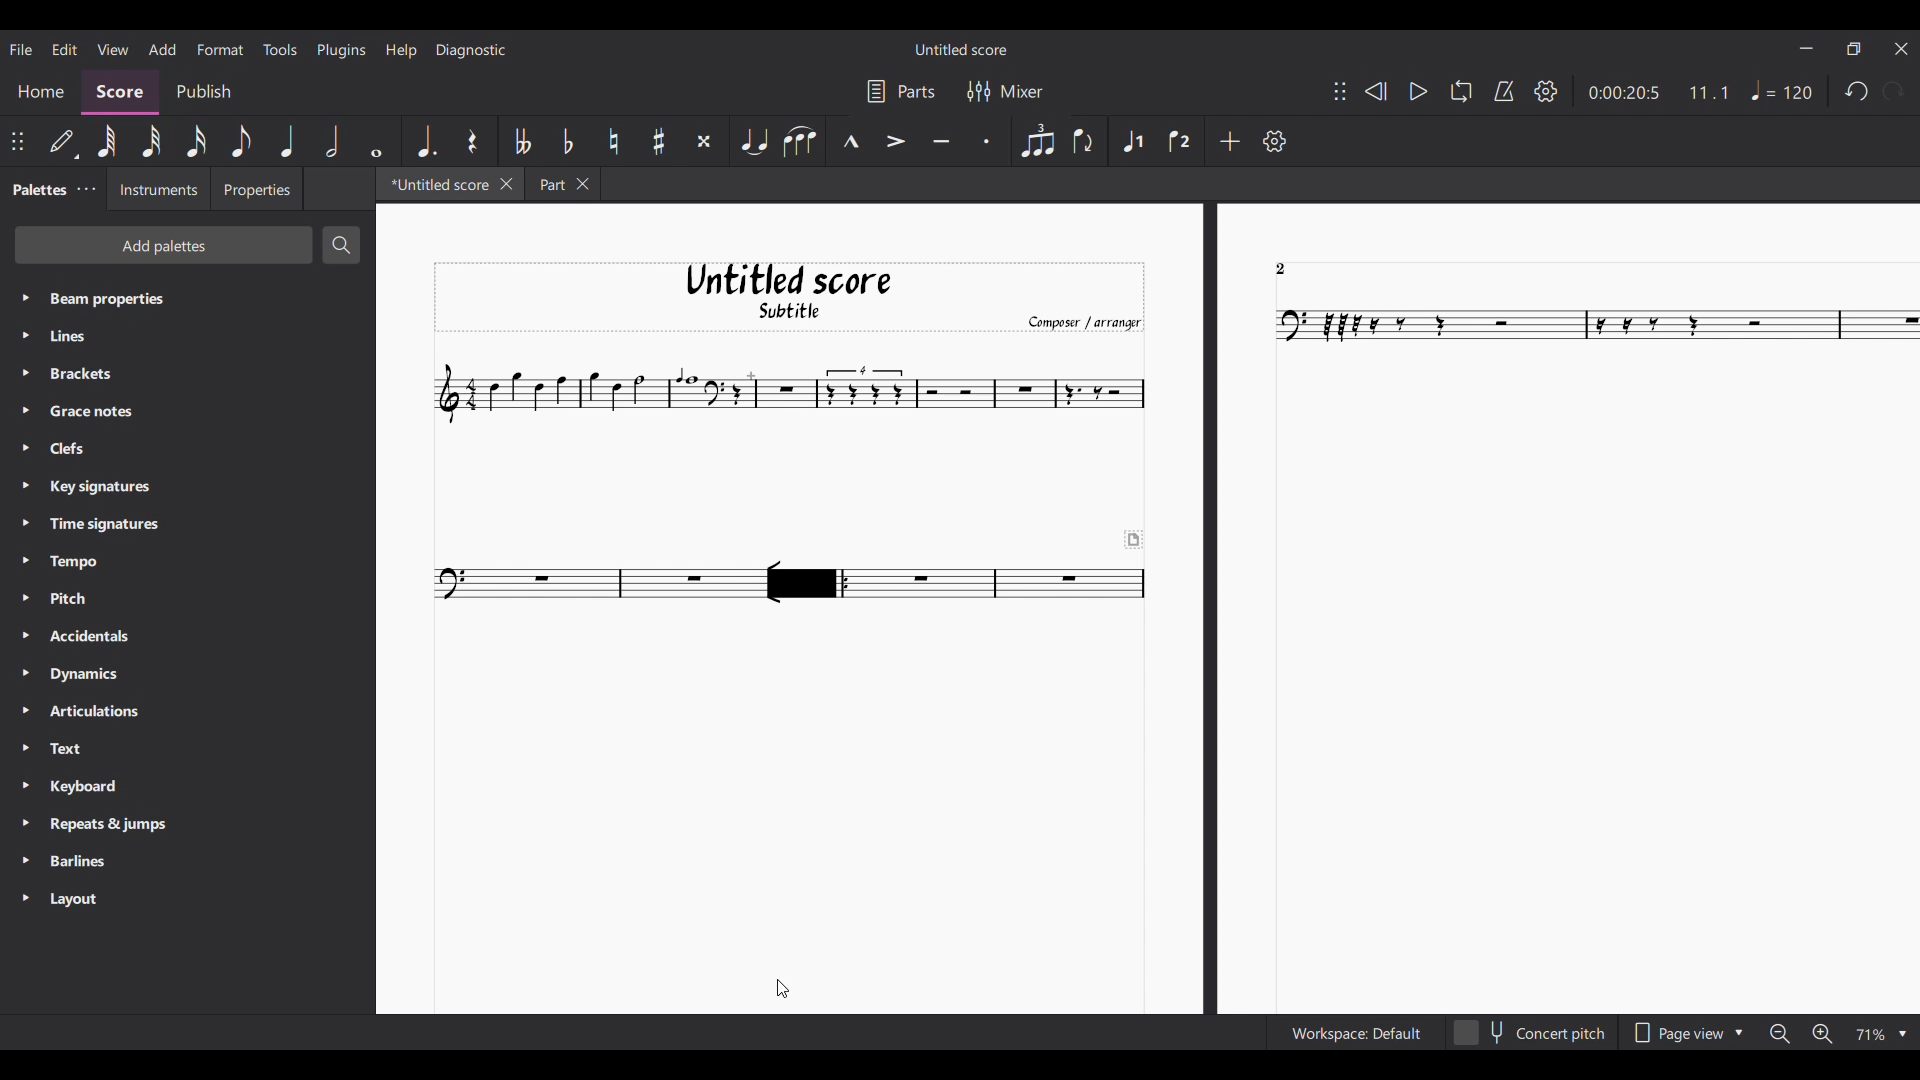 This screenshot has width=1920, height=1080. What do you see at coordinates (197, 141) in the screenshot?
I see `16th note` at bounding box center [197, 141].